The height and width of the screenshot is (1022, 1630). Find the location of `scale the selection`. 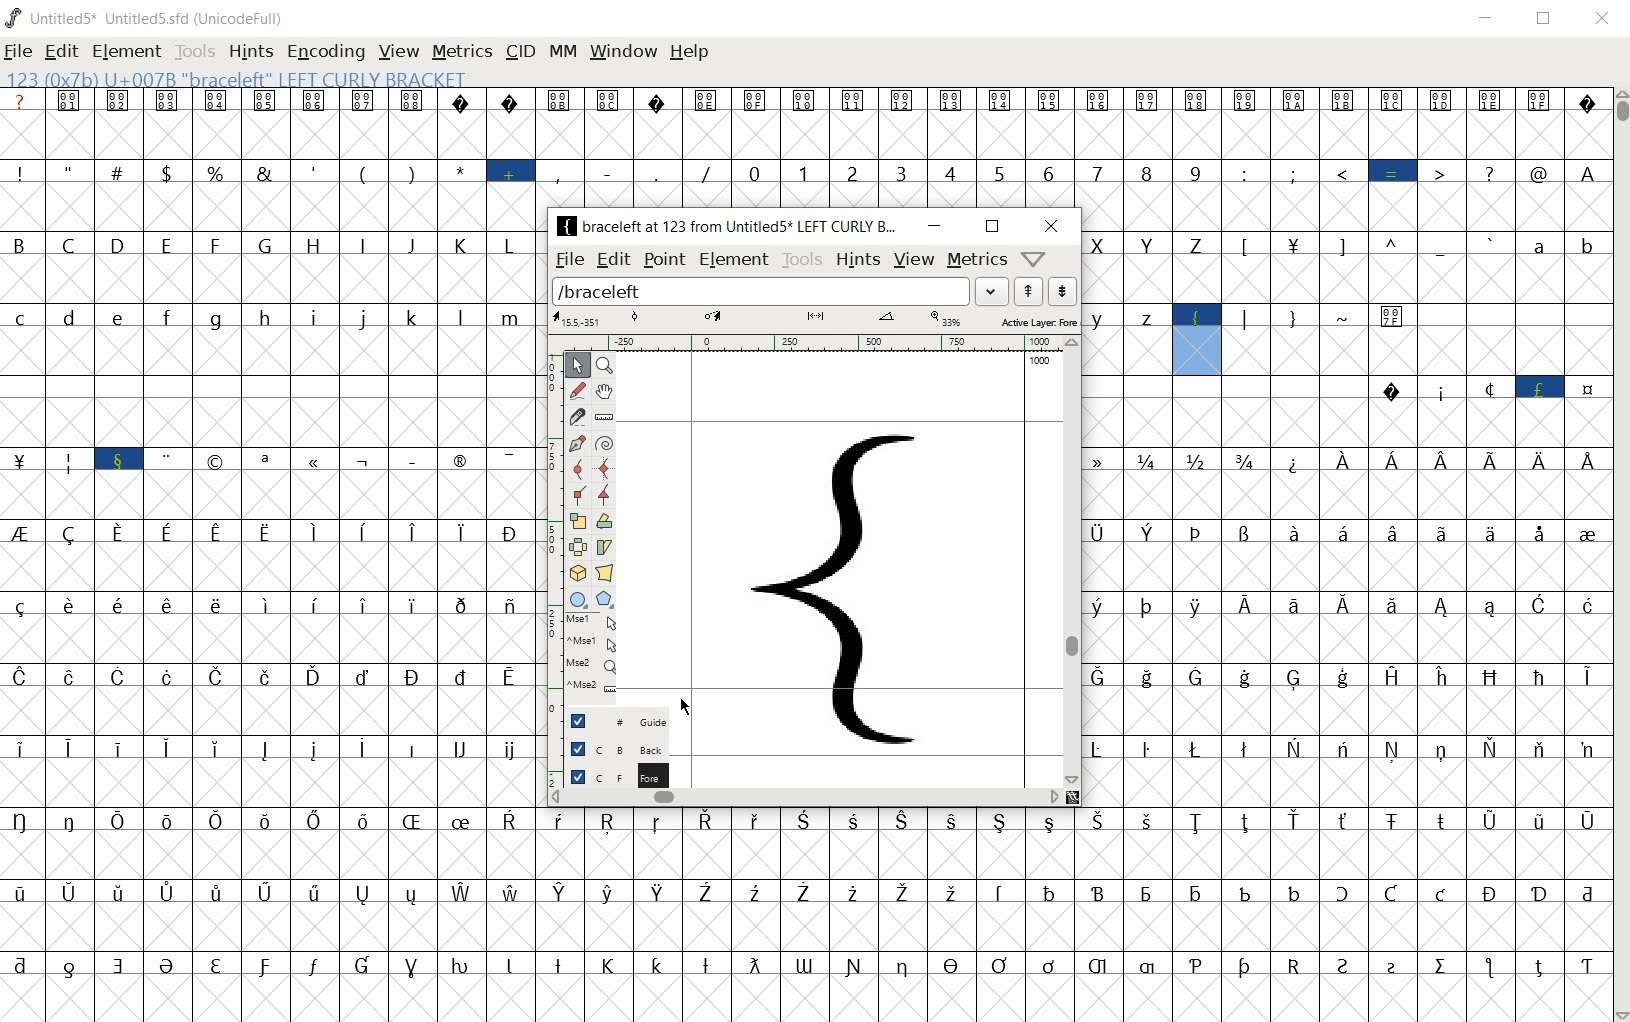

scale the selection is located at coordinates (578, 522).